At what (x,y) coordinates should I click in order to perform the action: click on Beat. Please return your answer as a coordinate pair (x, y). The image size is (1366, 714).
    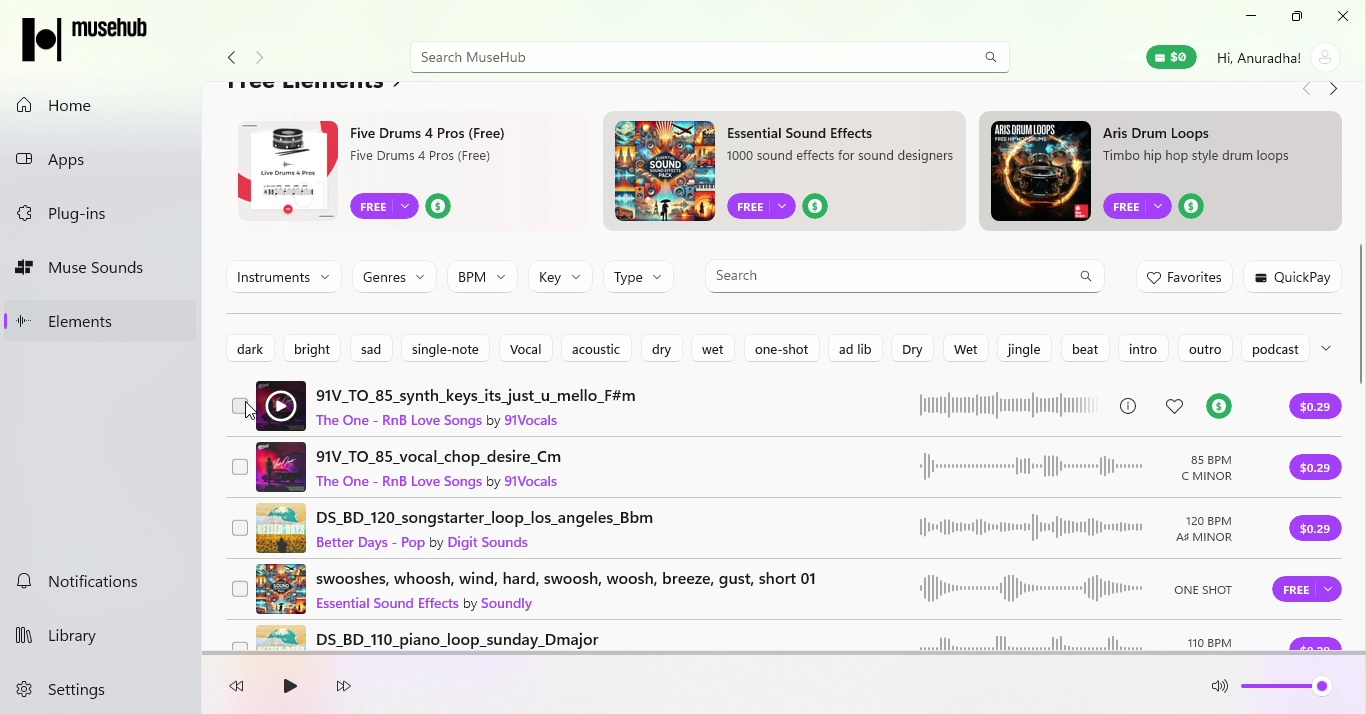
    Looking at the image, I should click on (1088, 349).